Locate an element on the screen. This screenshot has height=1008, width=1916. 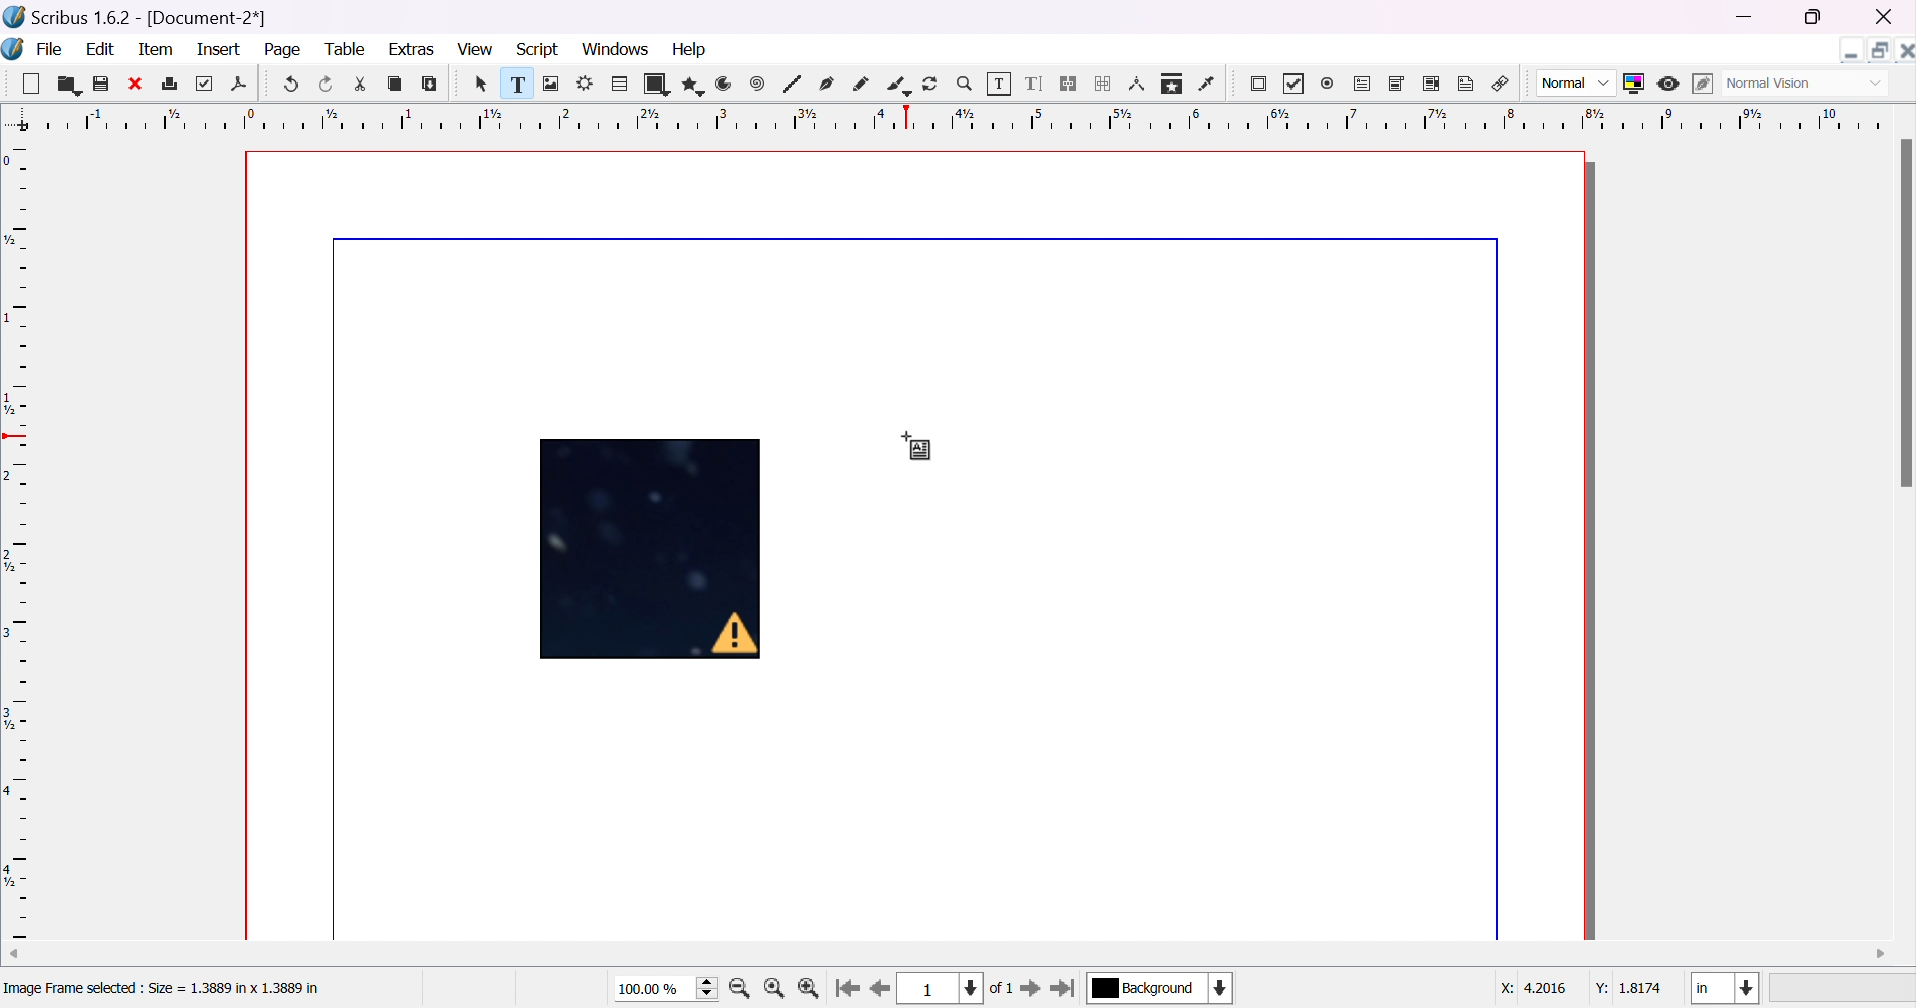
render frame is located at coordinates (586, 82).